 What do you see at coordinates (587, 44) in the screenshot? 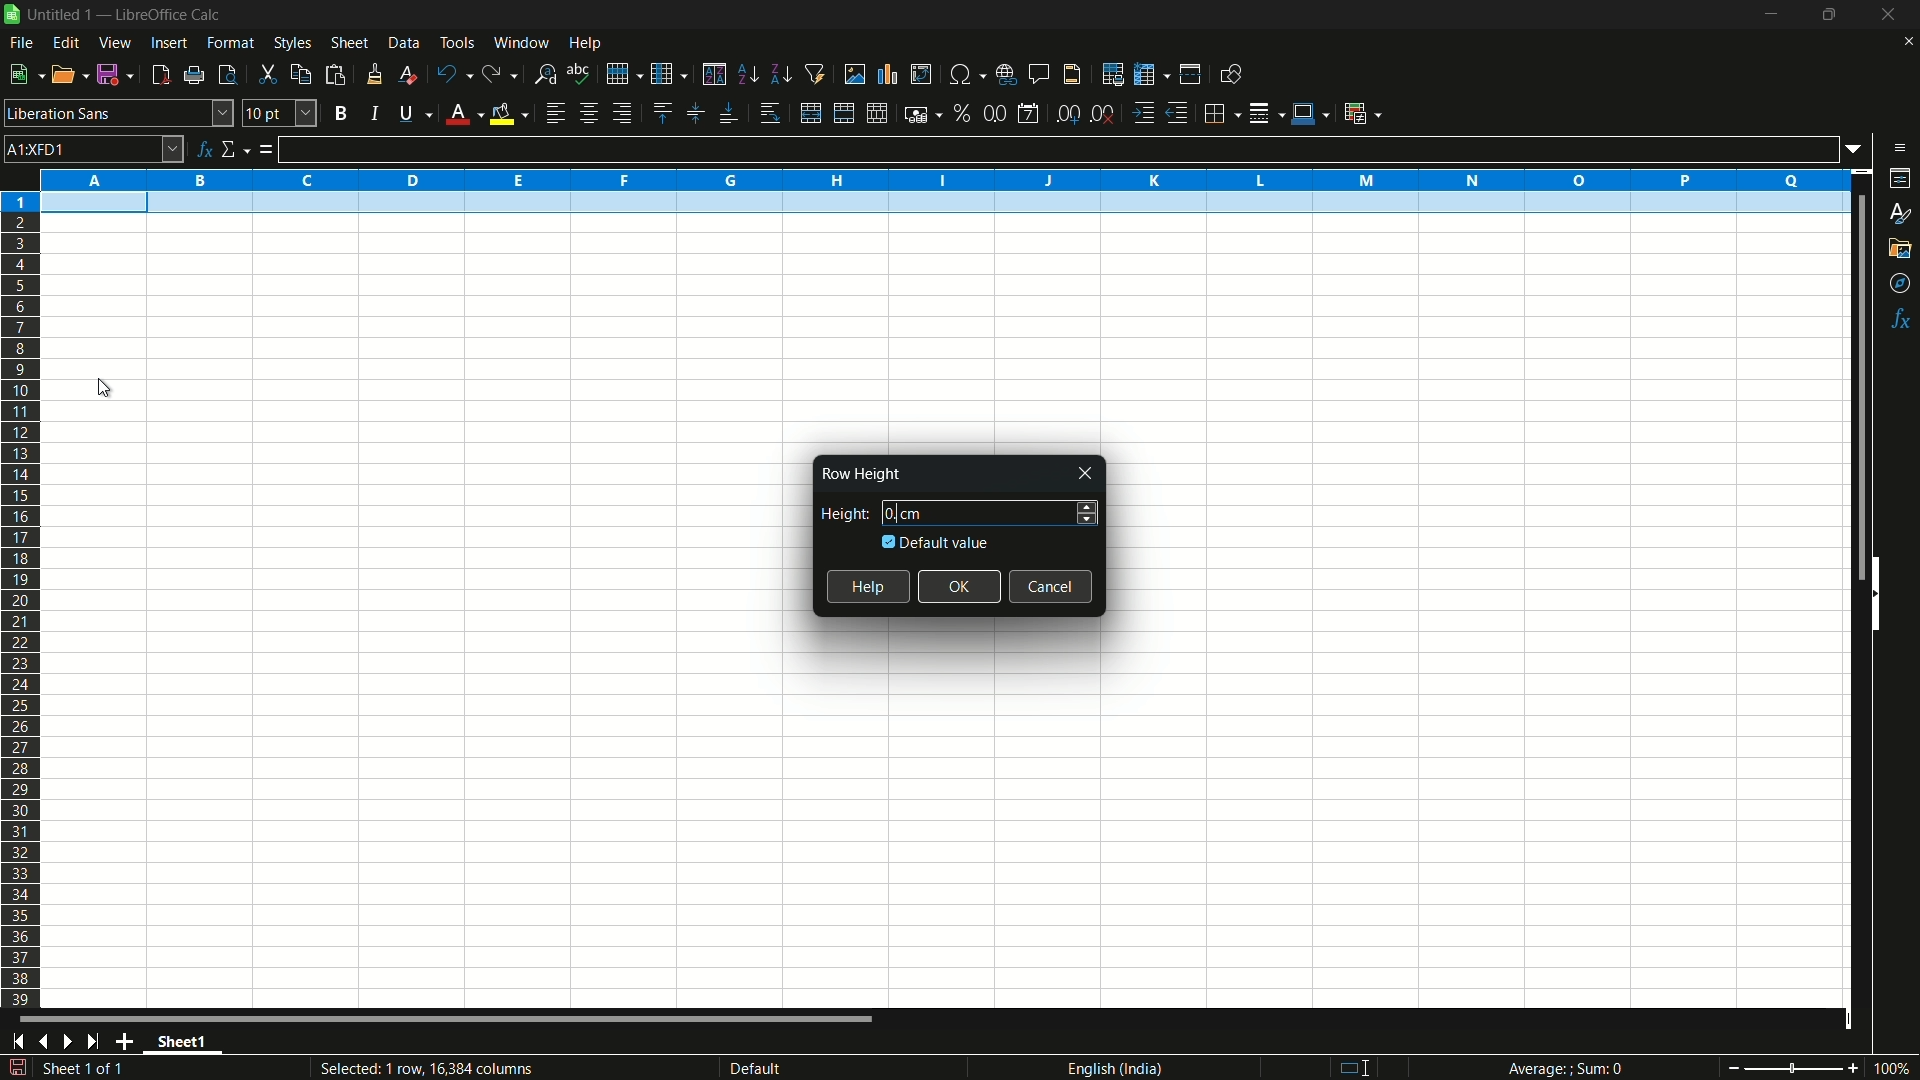
I see `help menu` at bounding box center [587, 44].